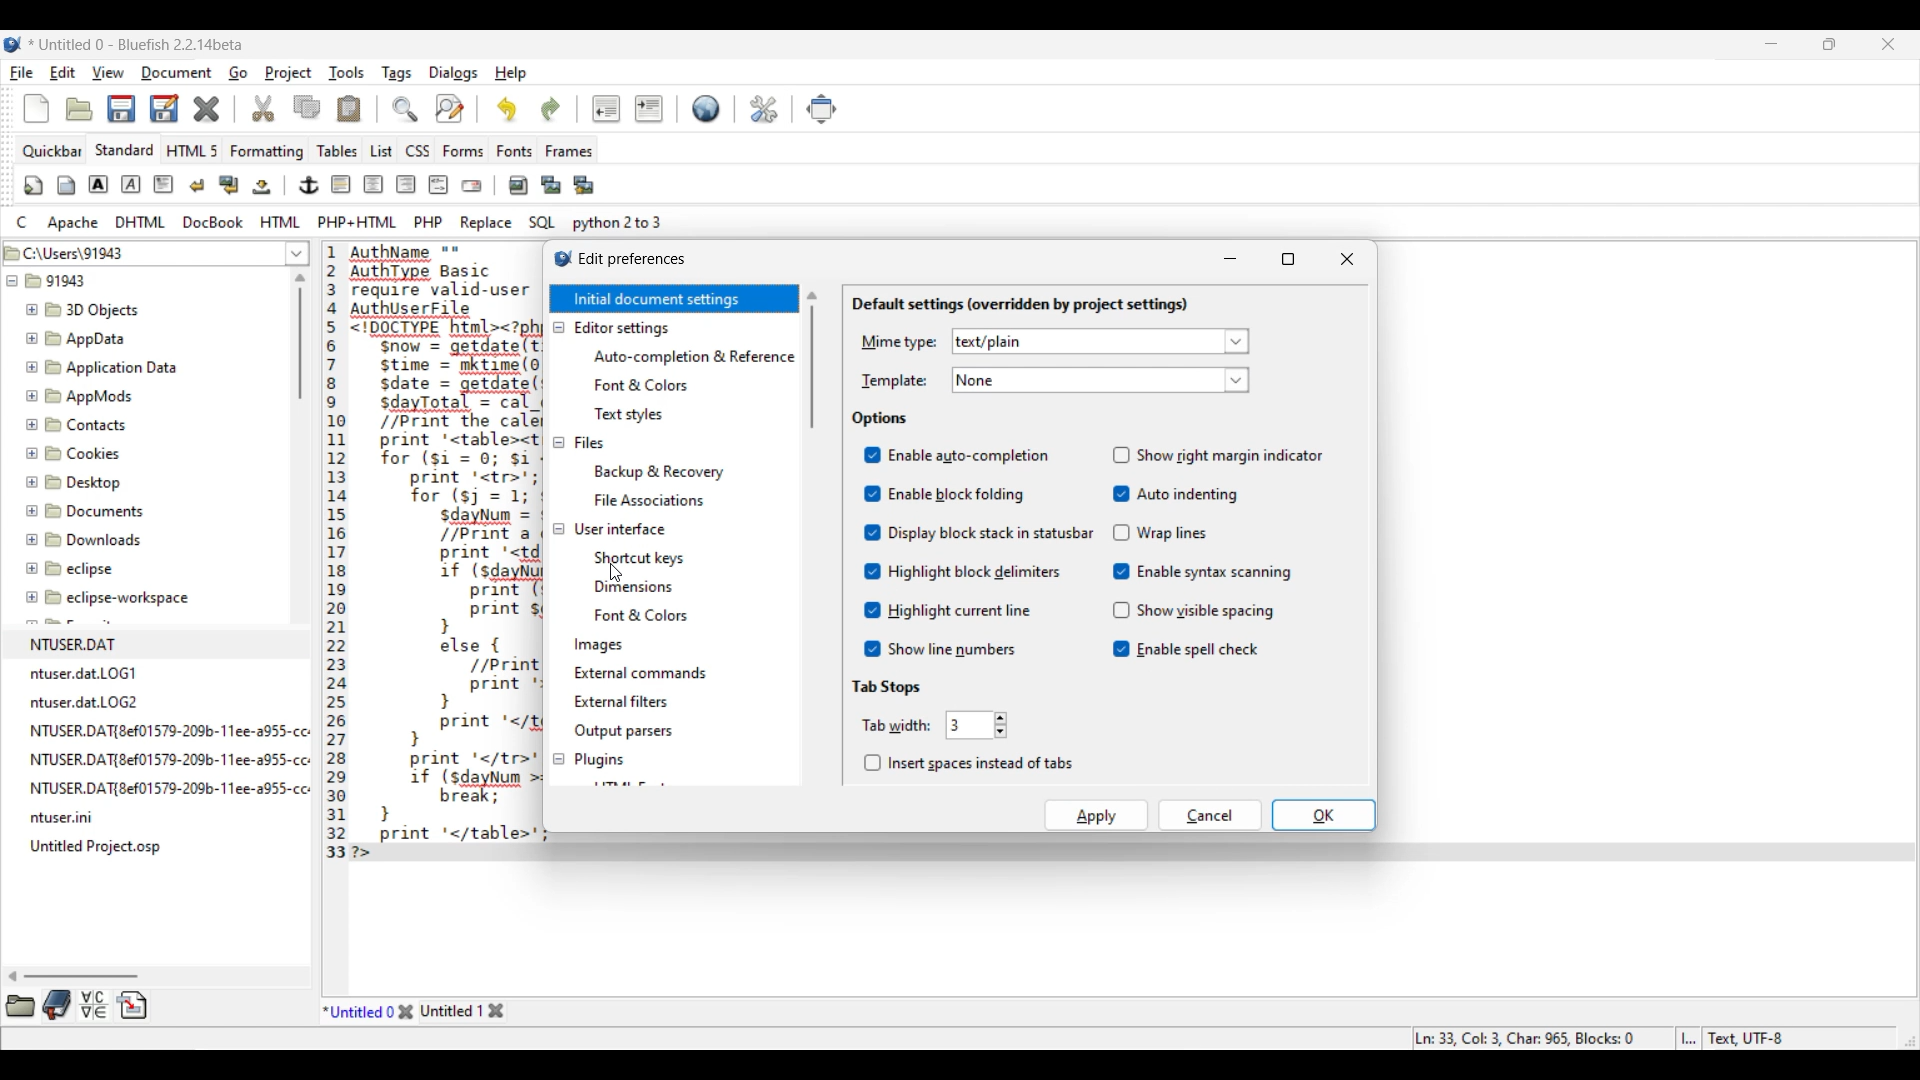 Image resolution: width=1920 pixels, height=1080 pixels. Describe the element at coordinates (765, 107) in the screenshot. I see `Edit preferences, highlighted by cursor` at that location.